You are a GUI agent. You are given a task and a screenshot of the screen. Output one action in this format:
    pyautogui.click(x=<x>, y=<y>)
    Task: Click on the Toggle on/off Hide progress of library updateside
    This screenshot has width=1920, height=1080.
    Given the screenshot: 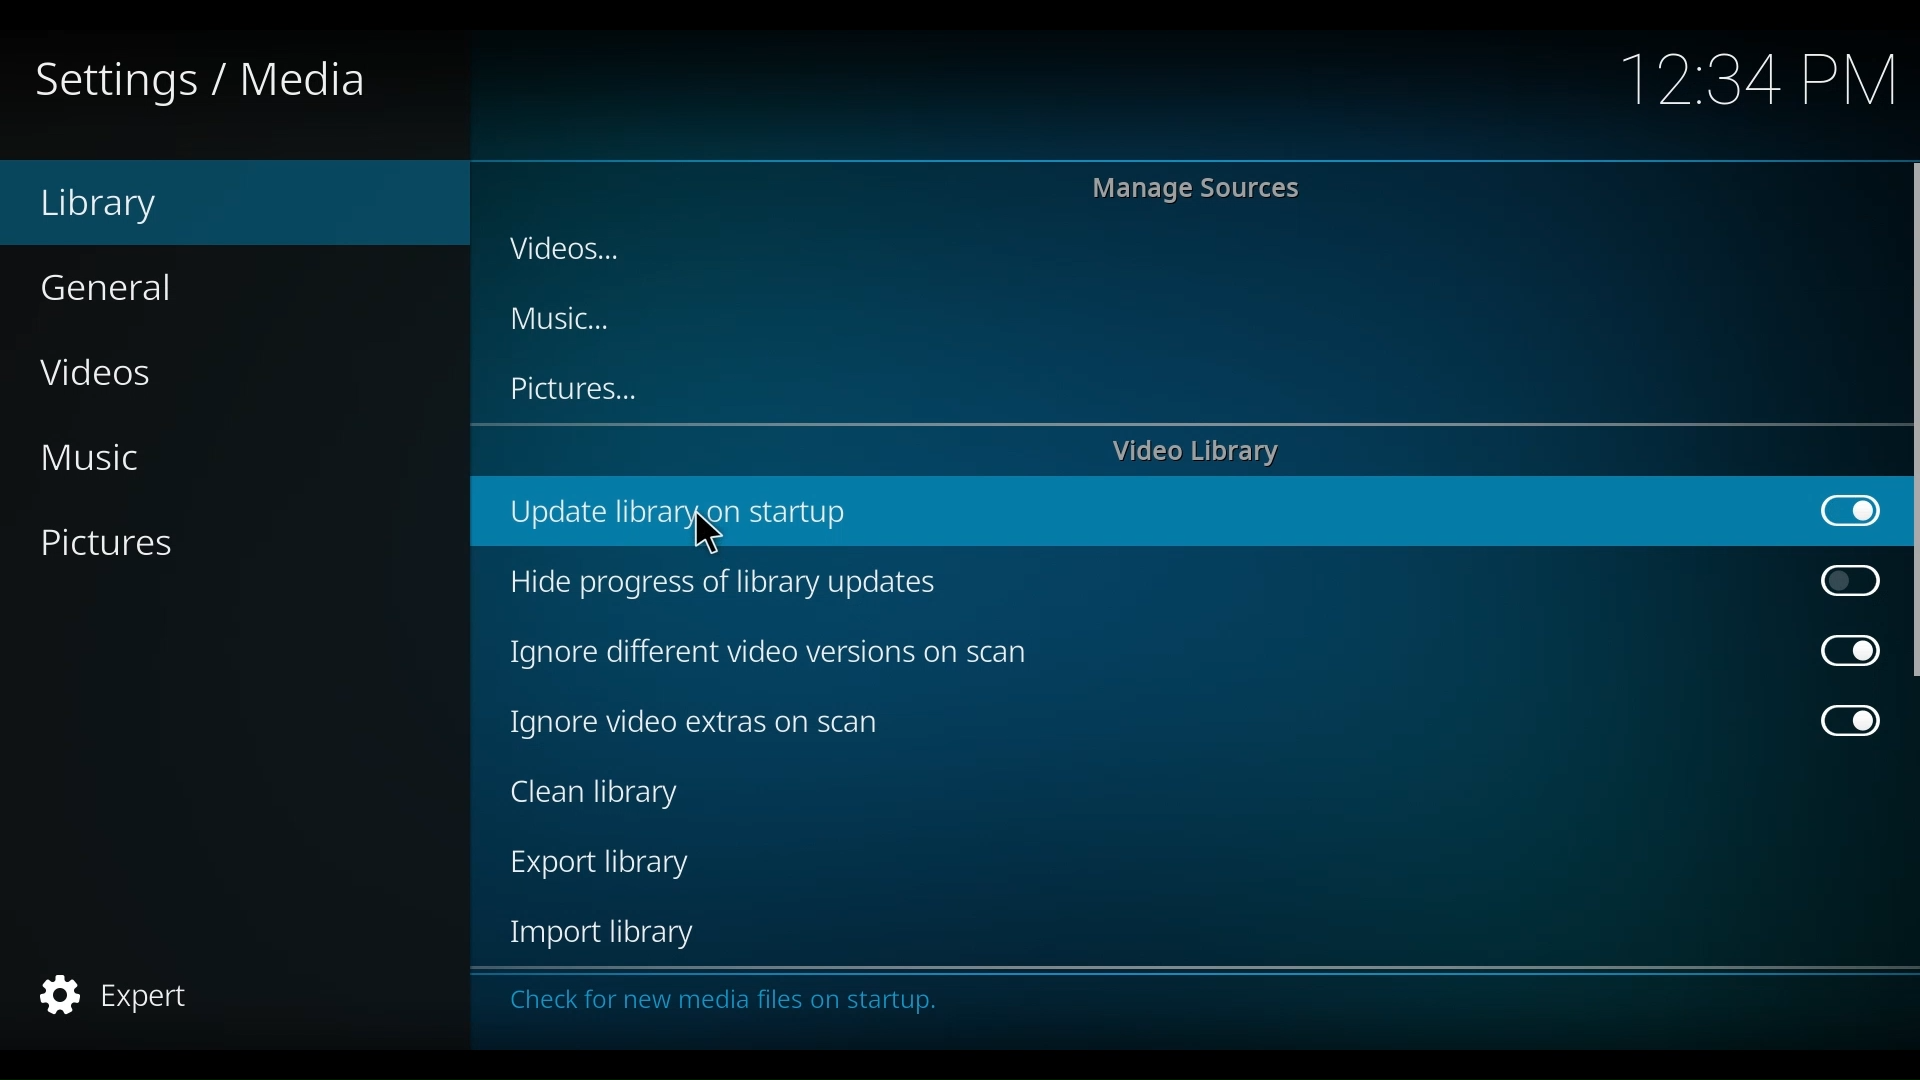 What is the action you would take?
    pyautogui.click(x=1847, y=583)
    